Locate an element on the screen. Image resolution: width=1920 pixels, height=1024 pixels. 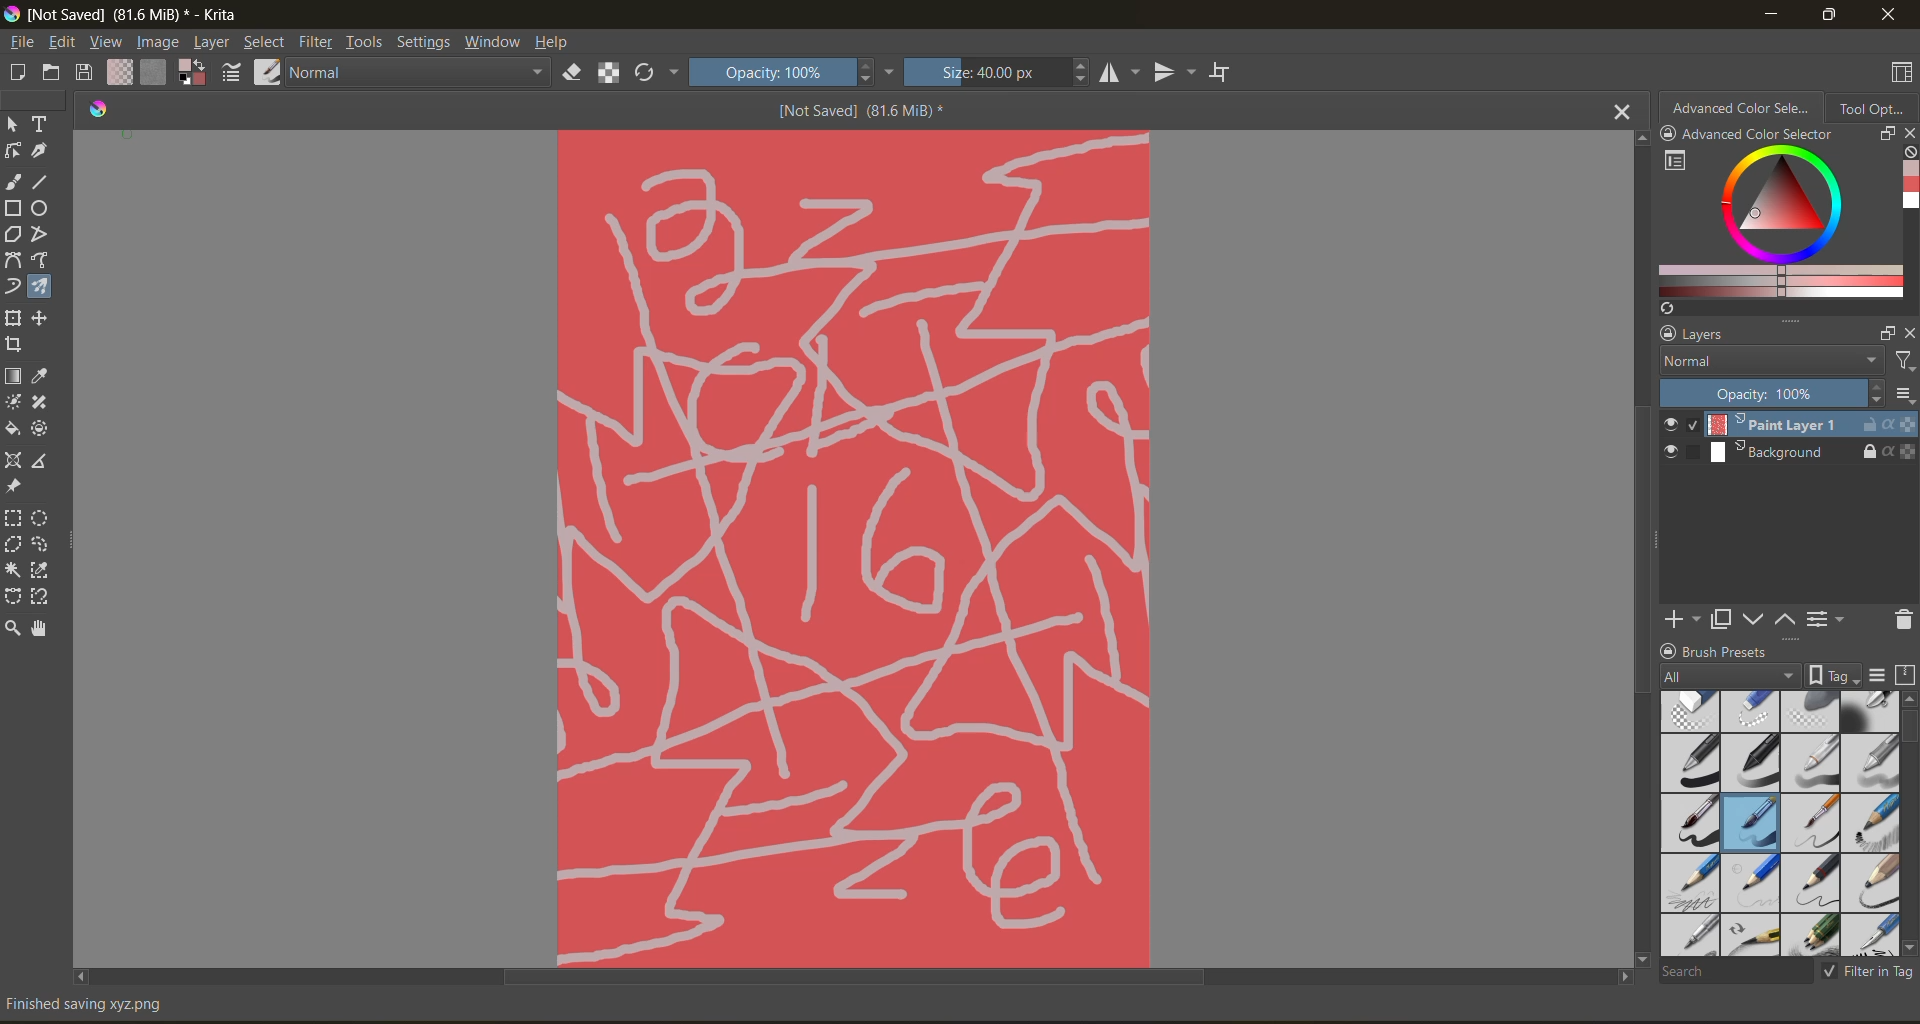
choose workspace is located at coordinates (1897, 75).